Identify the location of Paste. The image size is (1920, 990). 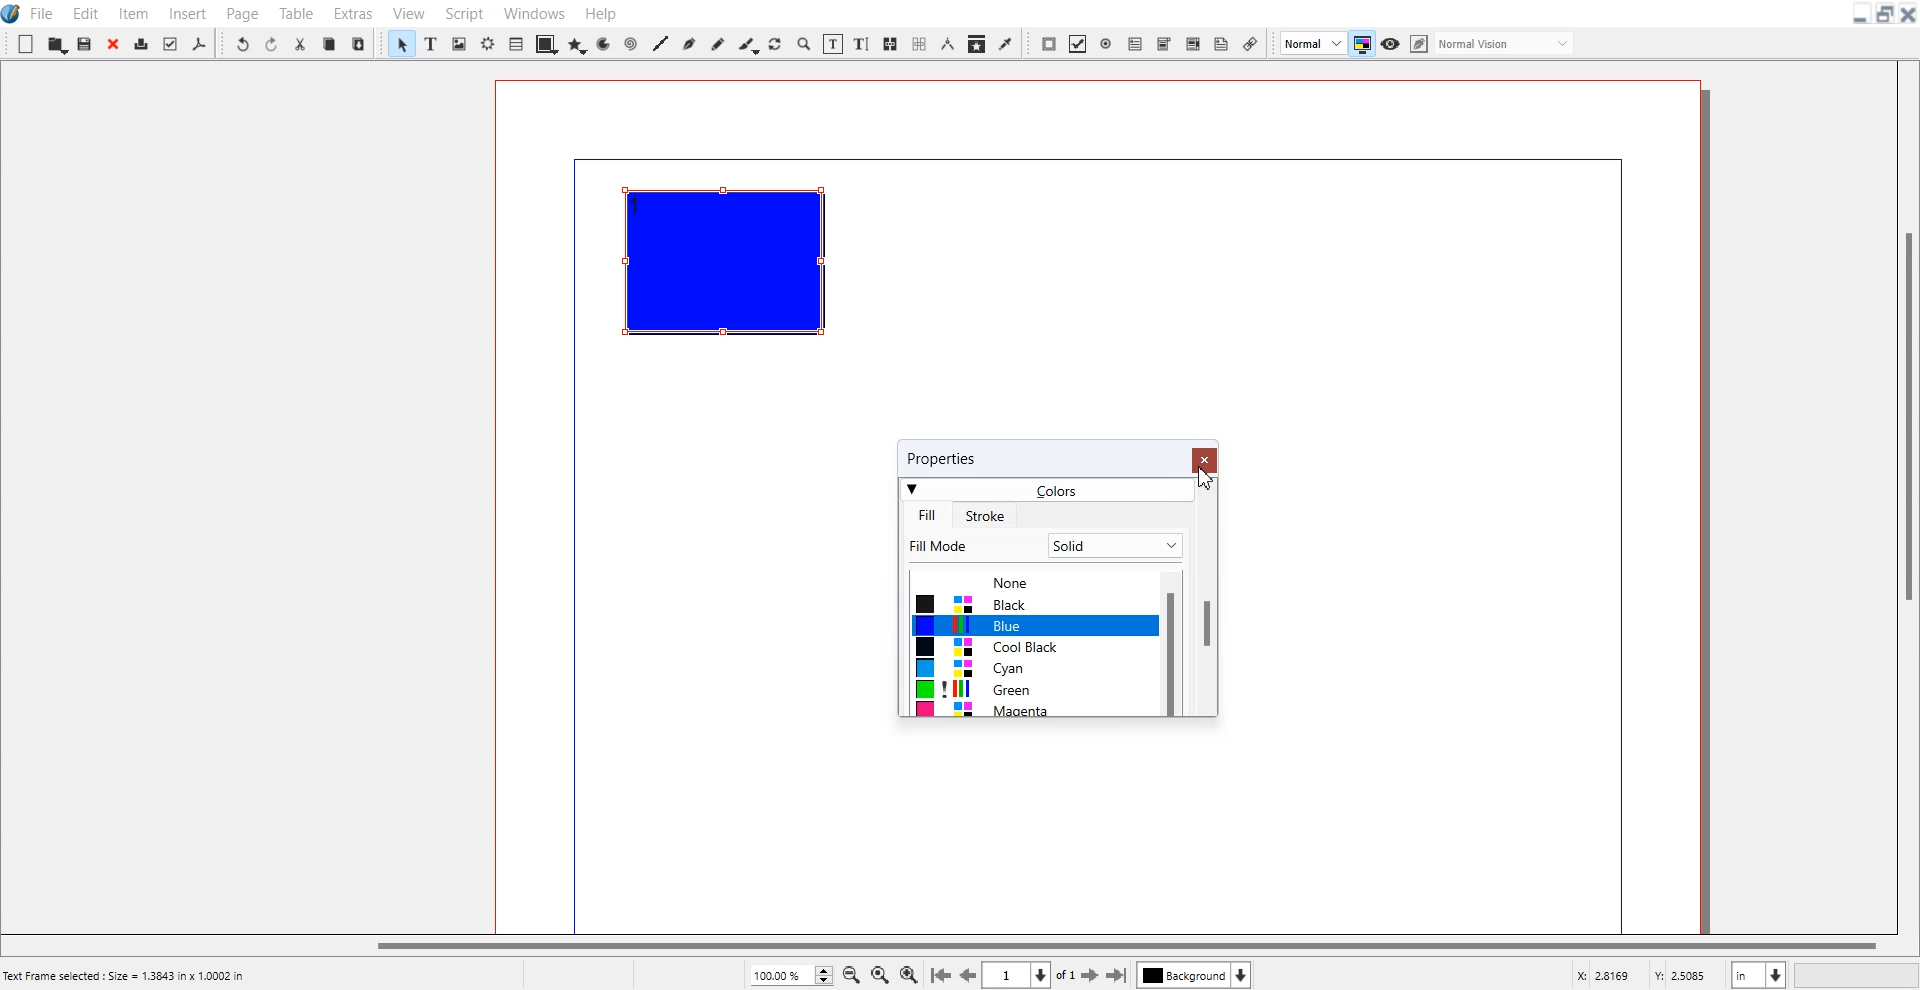
(358, 43).